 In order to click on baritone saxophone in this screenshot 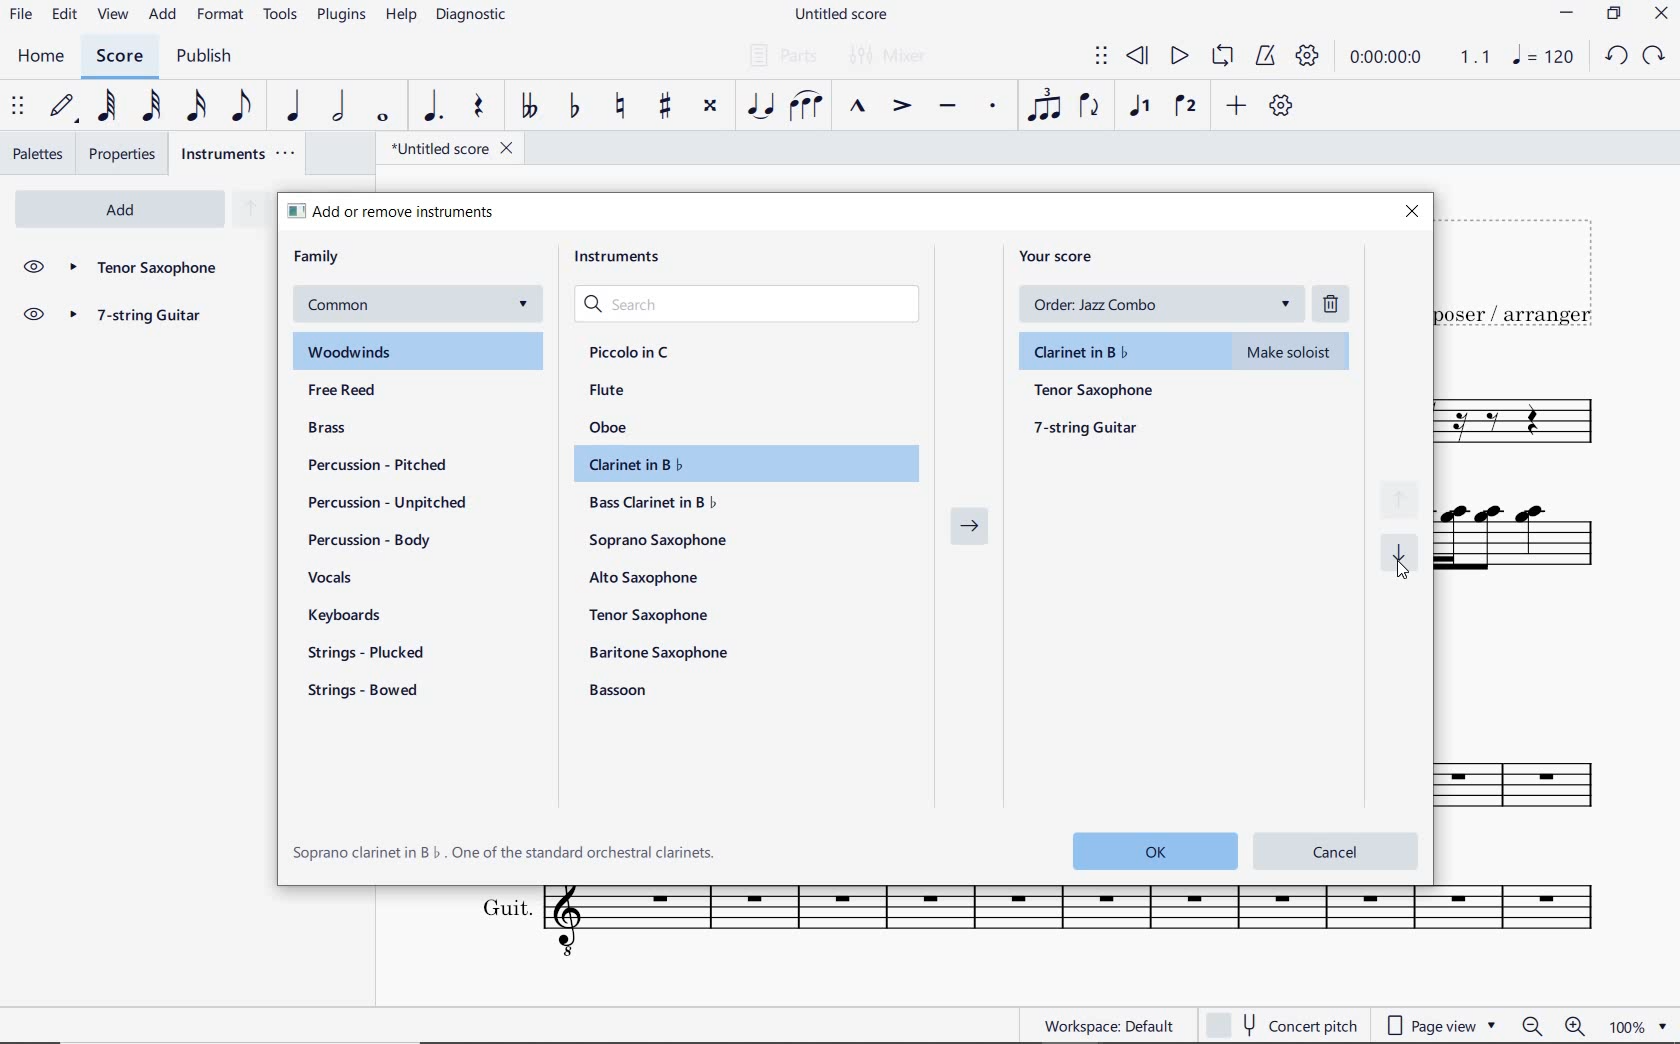, I will do `click(658, 652)`.